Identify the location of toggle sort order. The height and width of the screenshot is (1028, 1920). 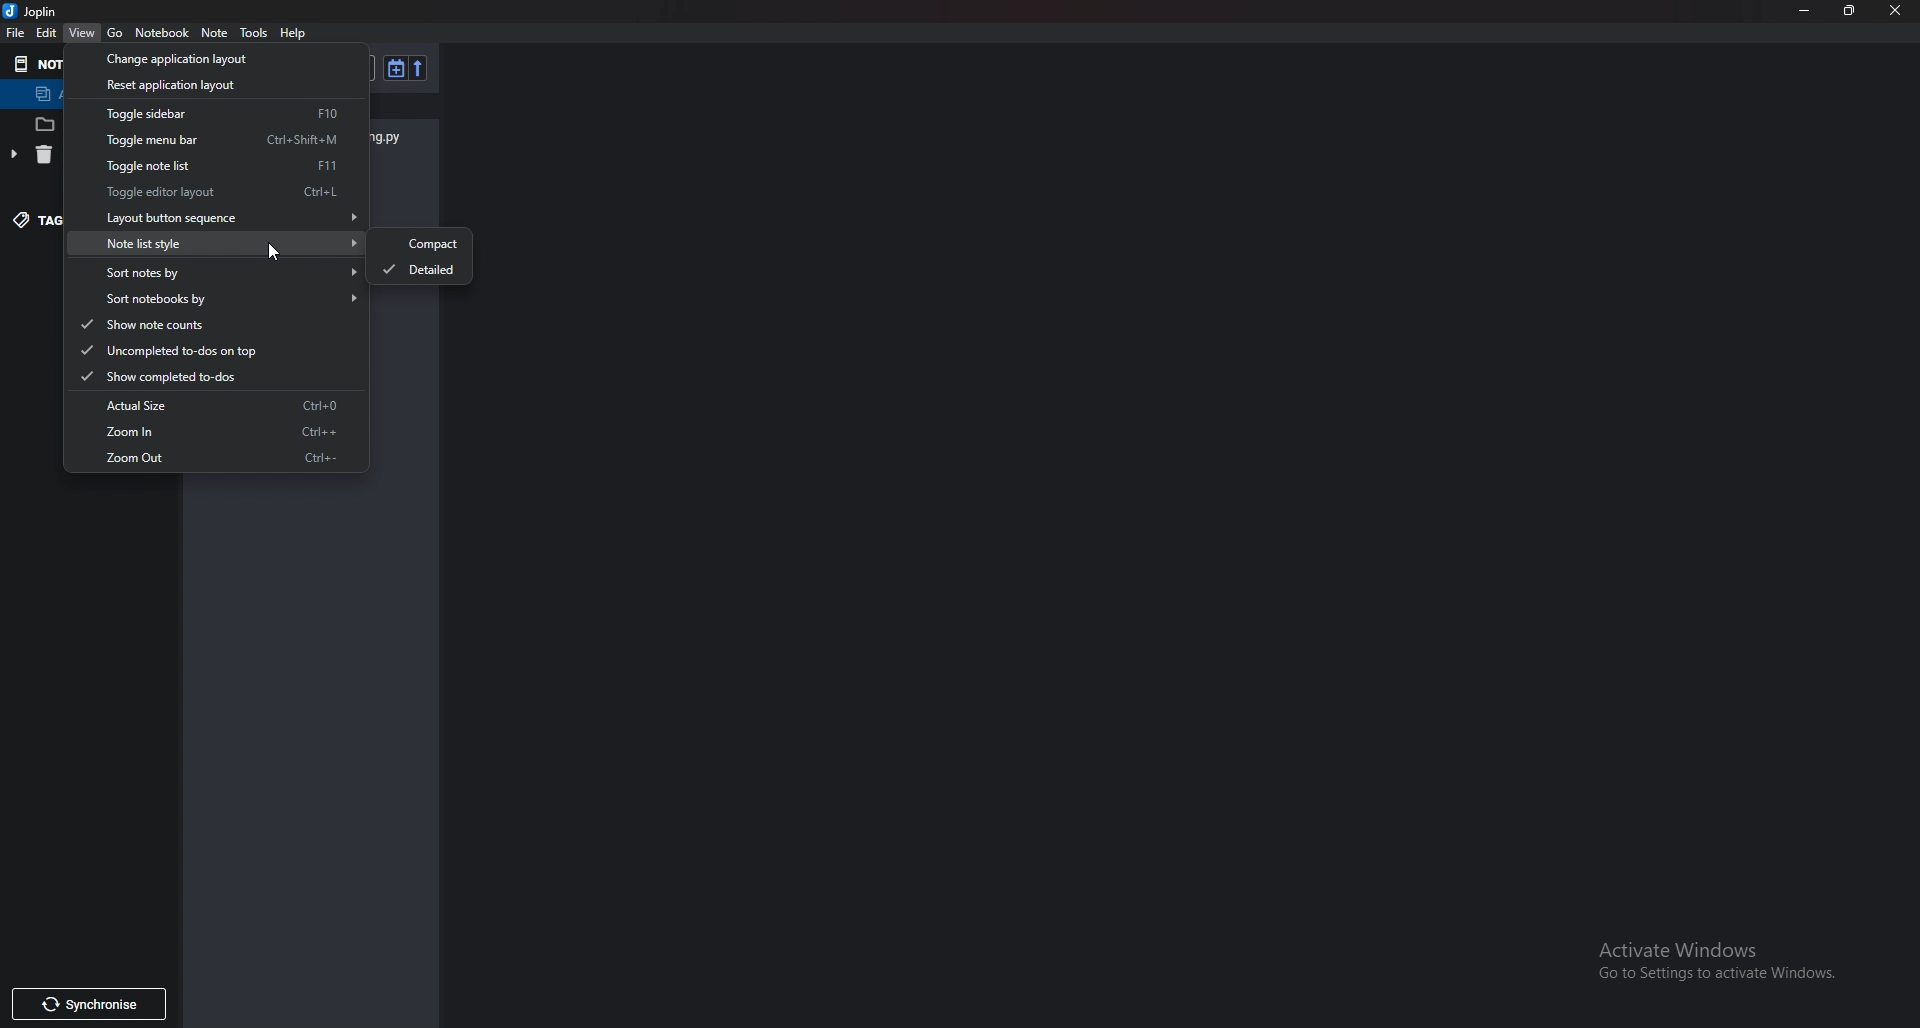
(395, 69).